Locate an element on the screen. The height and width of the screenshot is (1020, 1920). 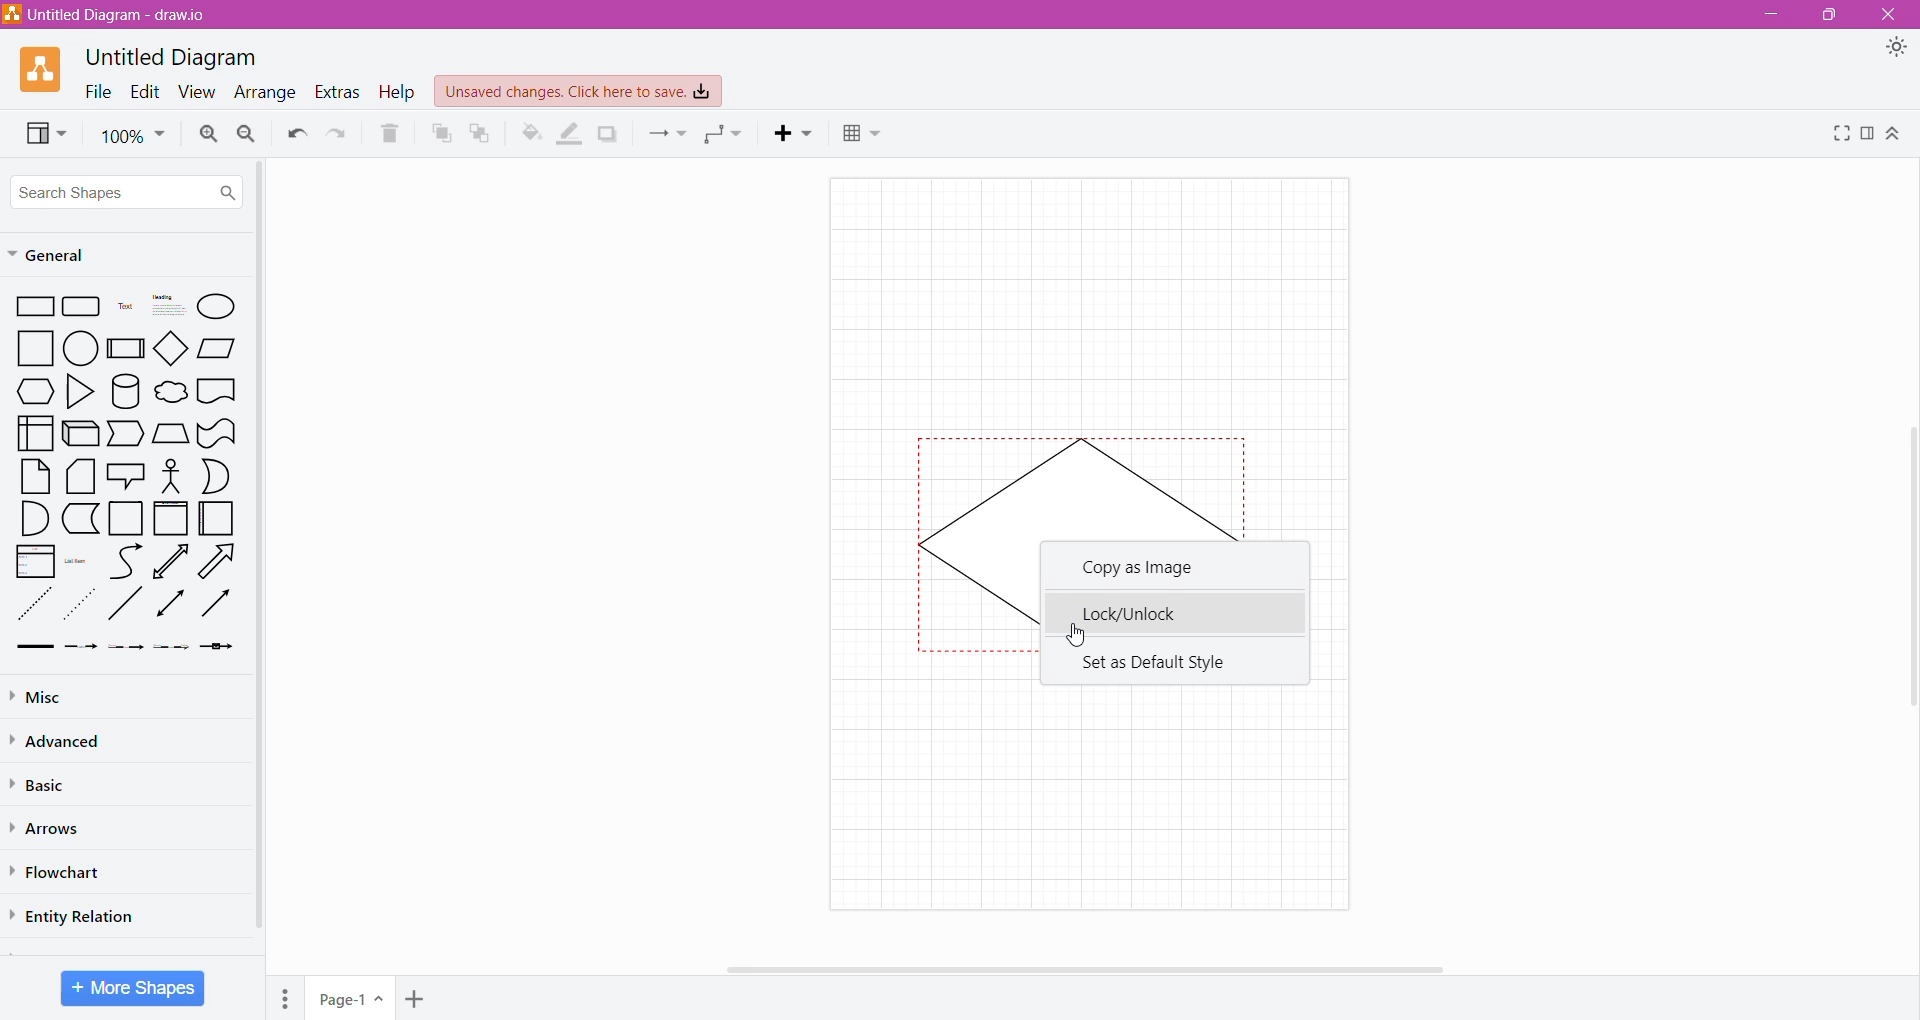
Insert Page is located at coordinates (417, 997).